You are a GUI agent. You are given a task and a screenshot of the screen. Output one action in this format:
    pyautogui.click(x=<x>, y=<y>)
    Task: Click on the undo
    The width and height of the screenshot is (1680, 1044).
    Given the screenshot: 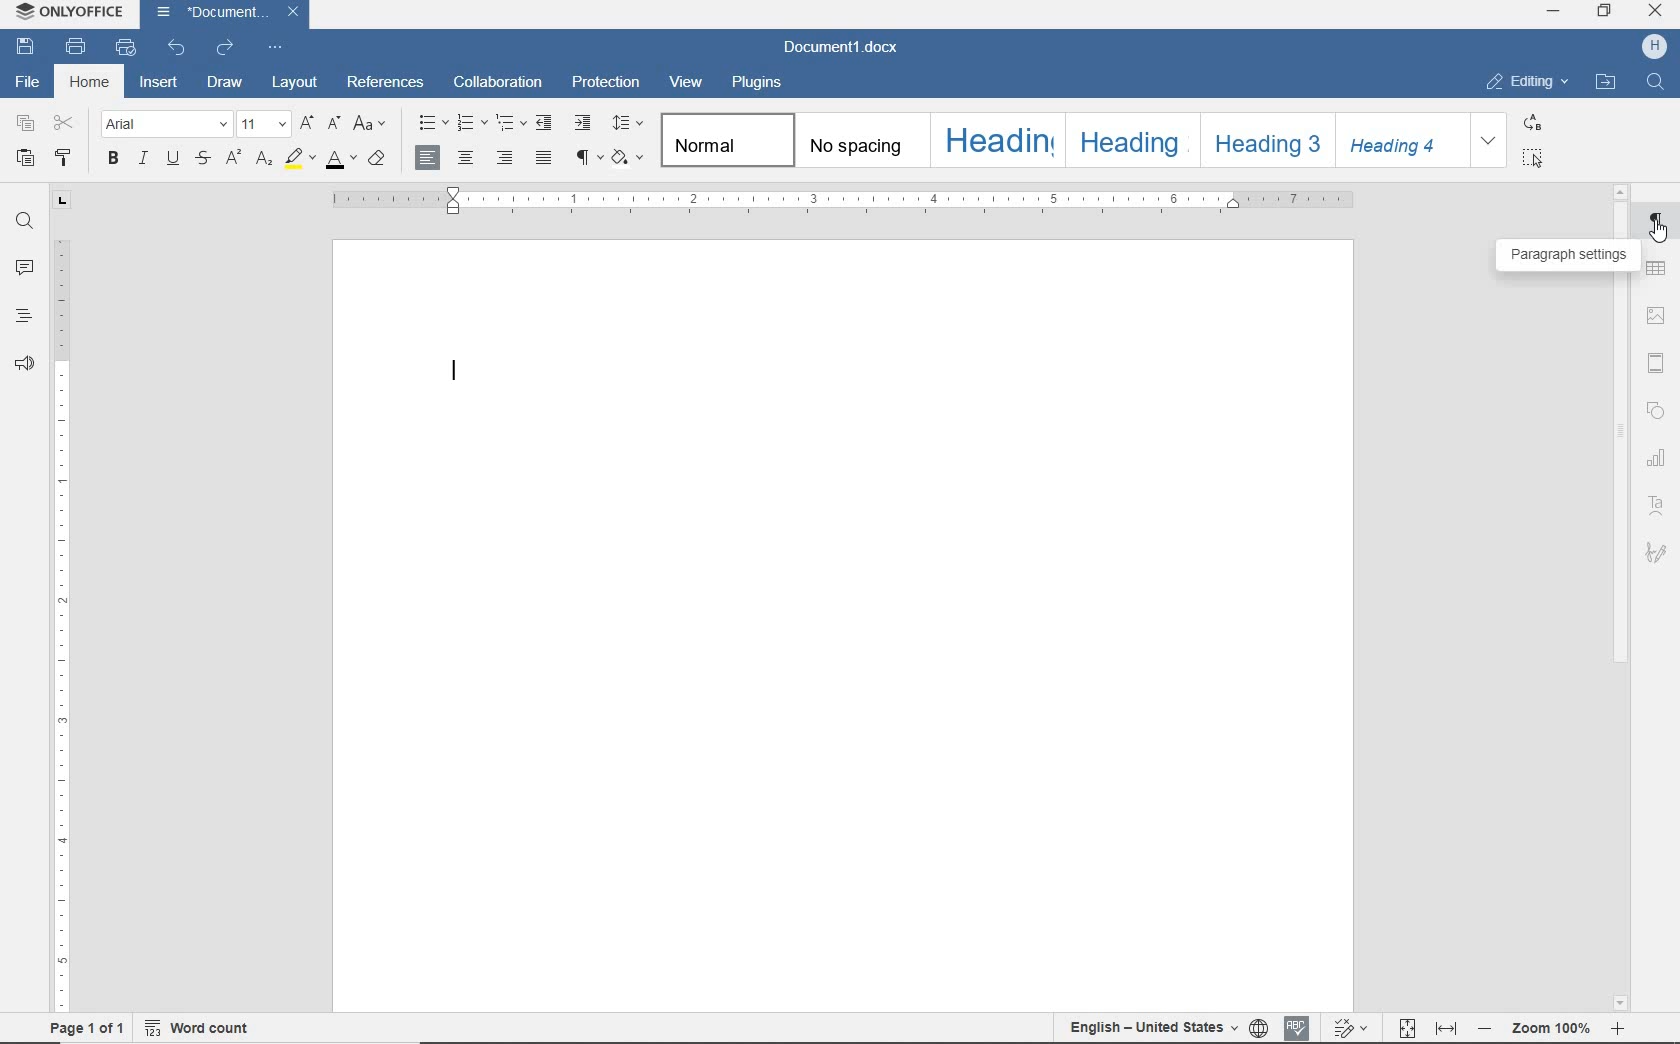 What is the action you would take?
    pyautogui.click(x=178, y=50)
    